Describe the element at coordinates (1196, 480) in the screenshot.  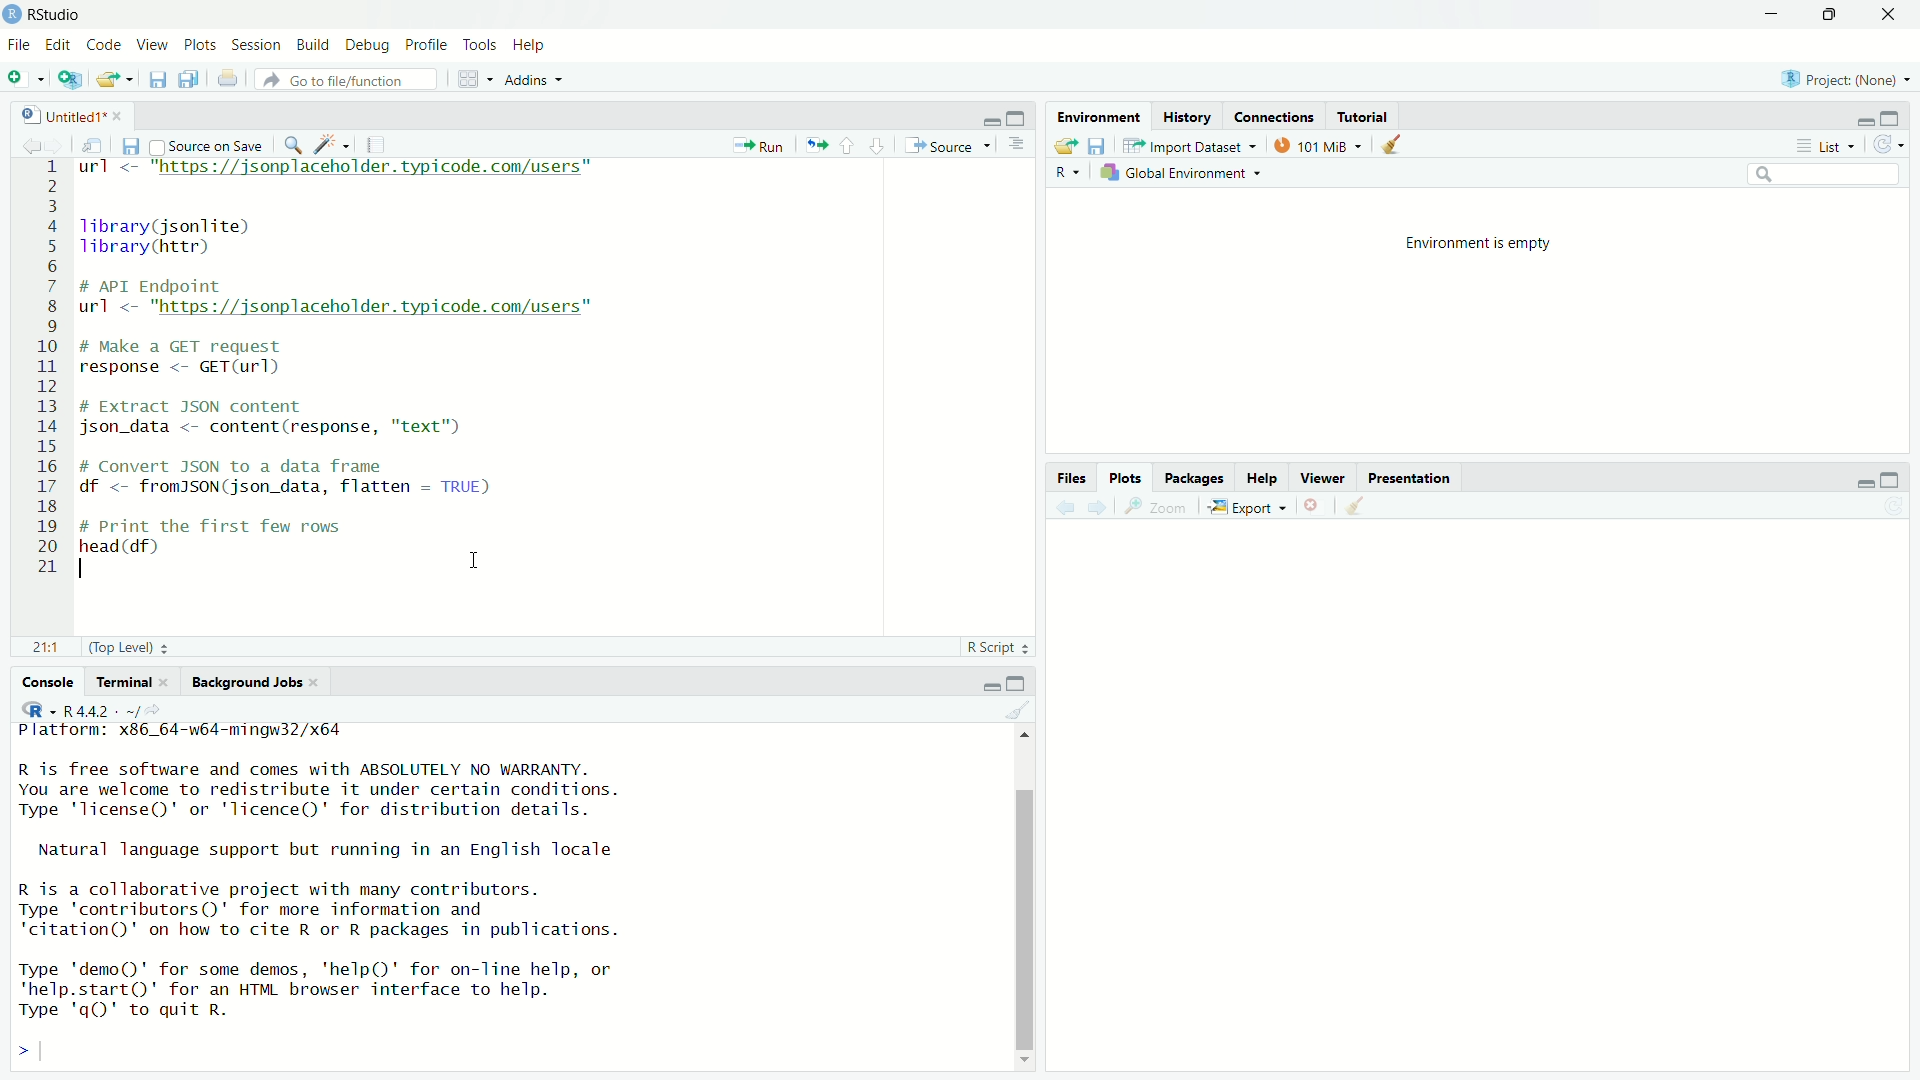
I see `Packages` at that location.